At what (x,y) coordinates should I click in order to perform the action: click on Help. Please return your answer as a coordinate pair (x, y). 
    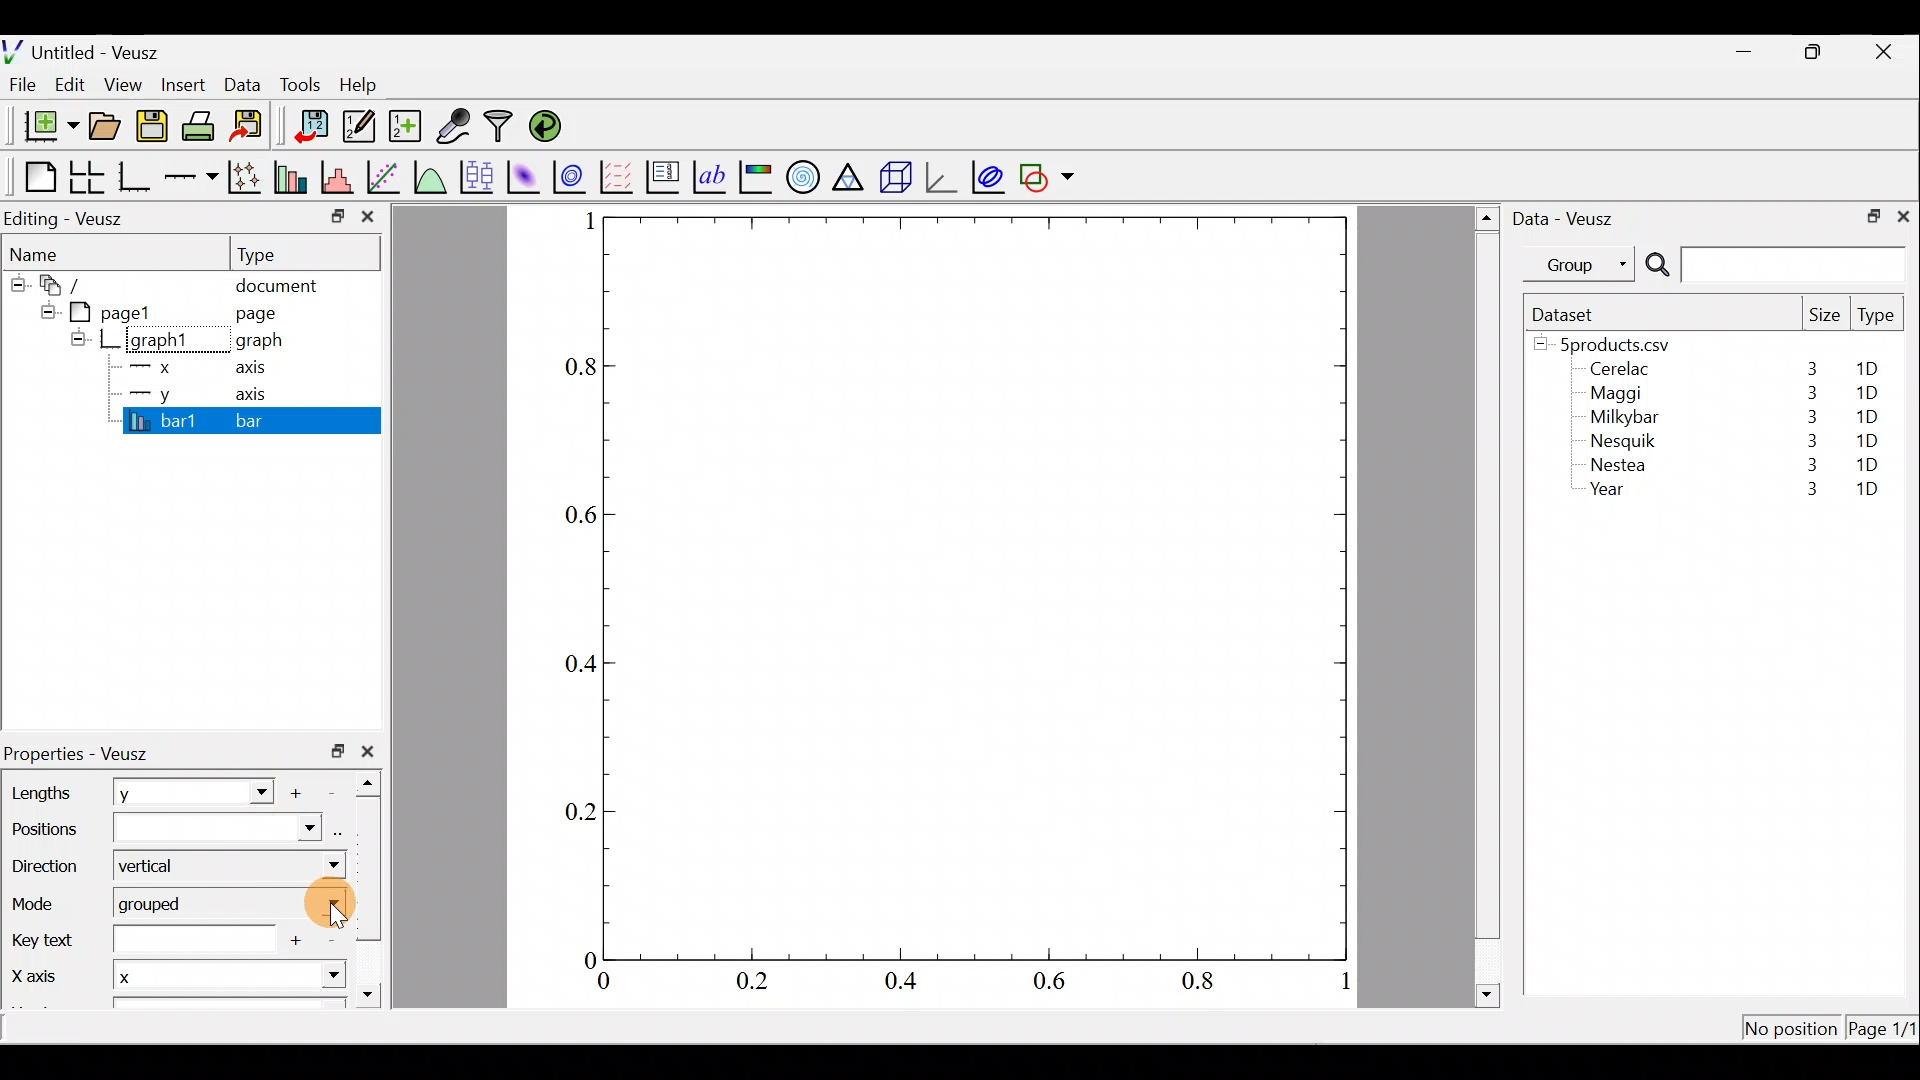
    Looking at the image, I should click on (370, 85).